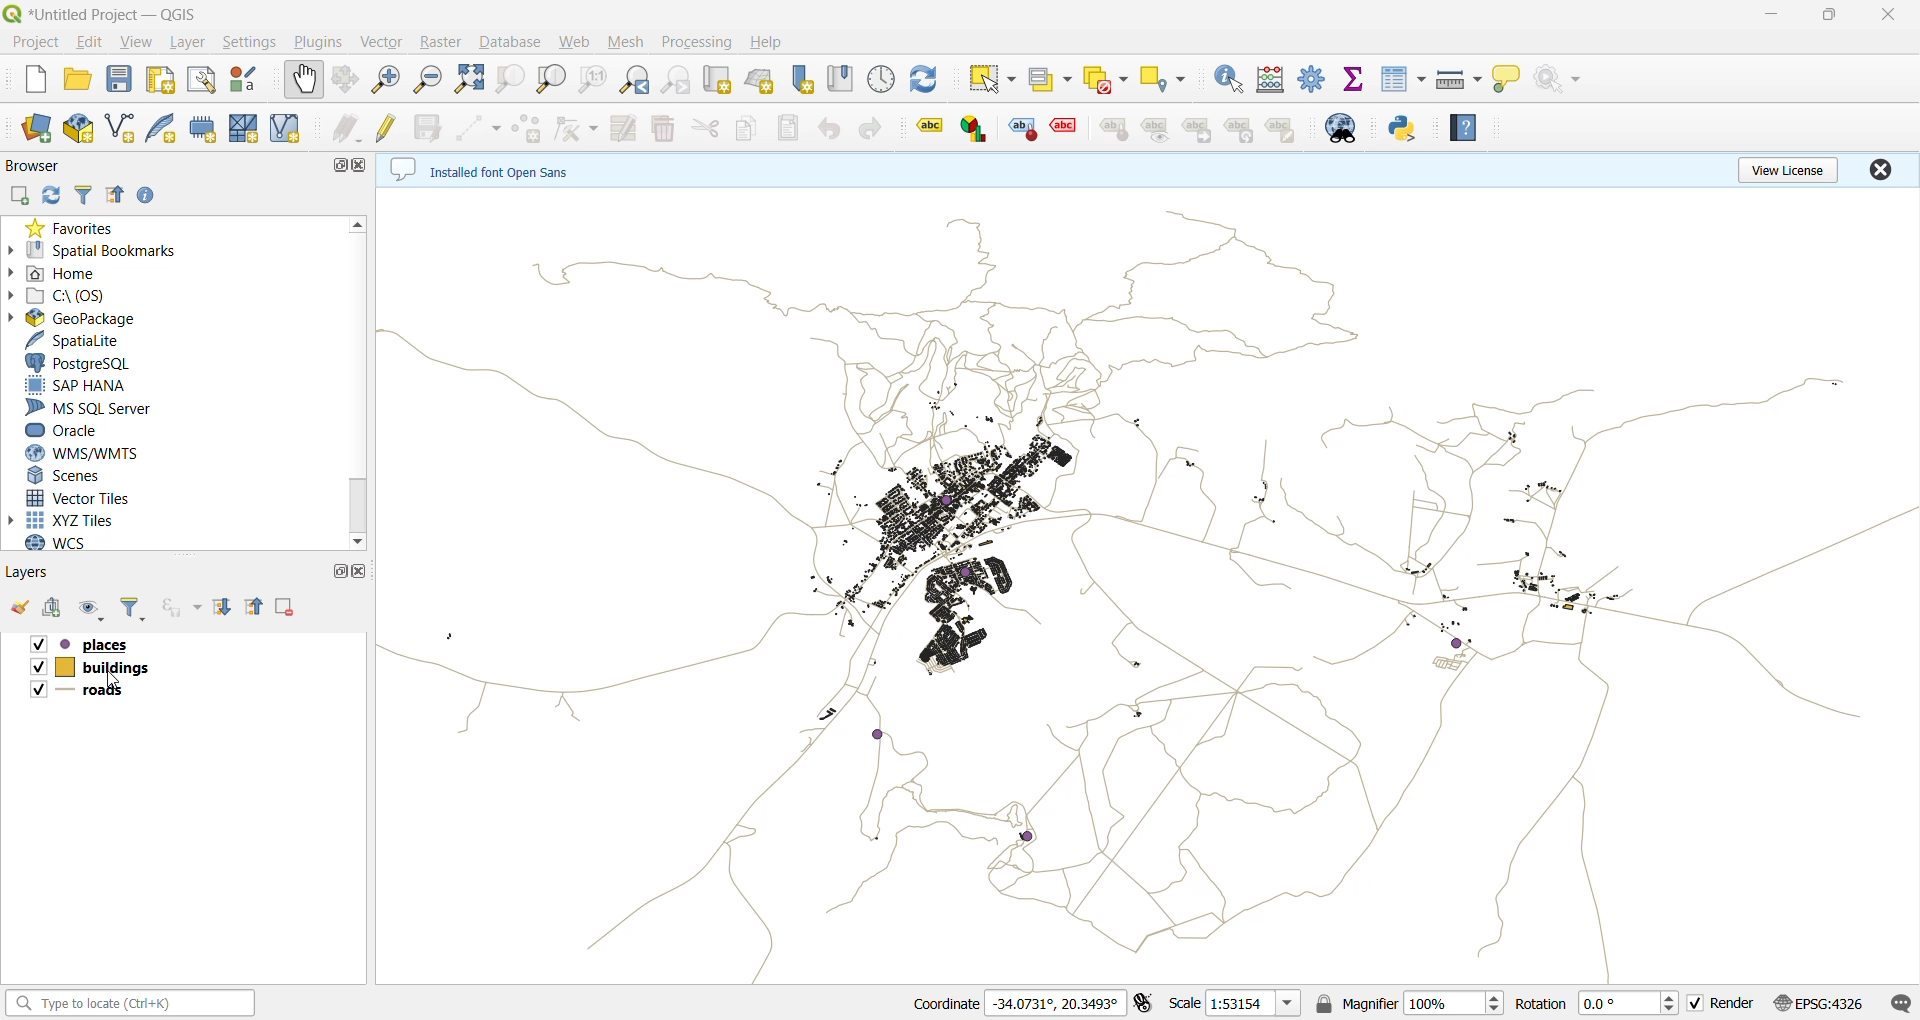  Describe the element at coordinates (138, 45) in the screenshot. I see `view` at that location.